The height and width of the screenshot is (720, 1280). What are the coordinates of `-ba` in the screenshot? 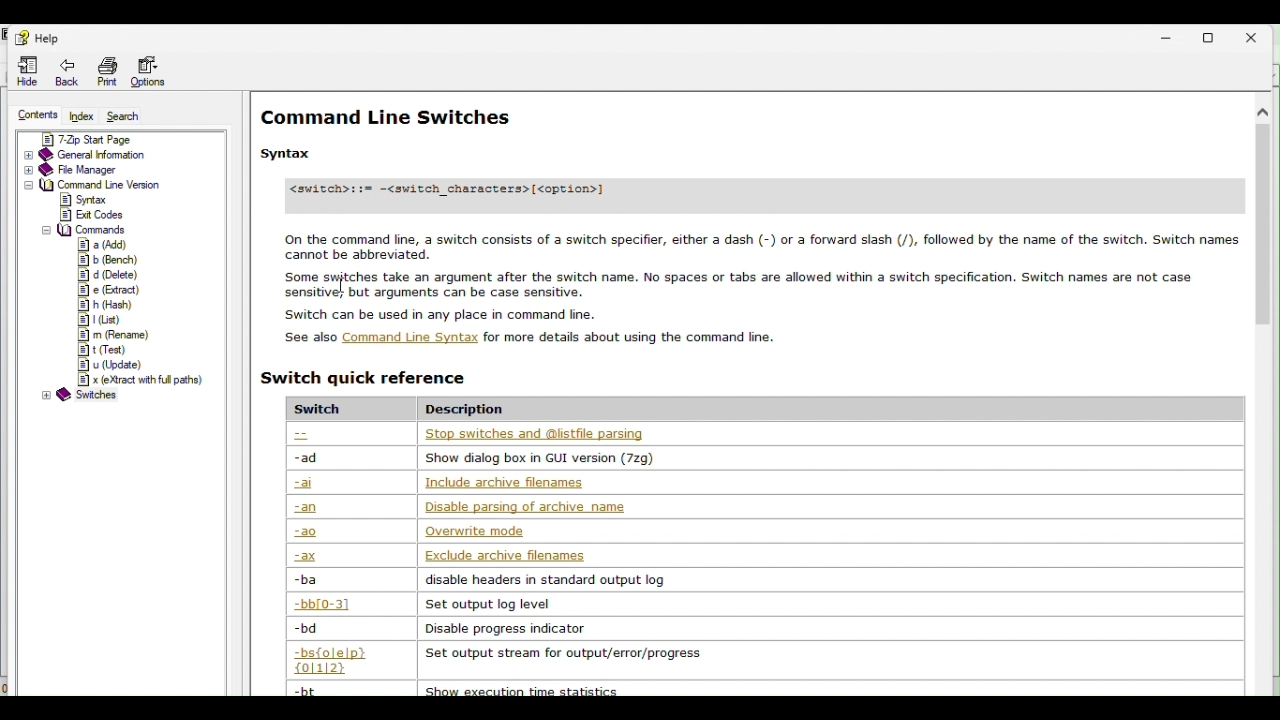 It's located at (311, 579).